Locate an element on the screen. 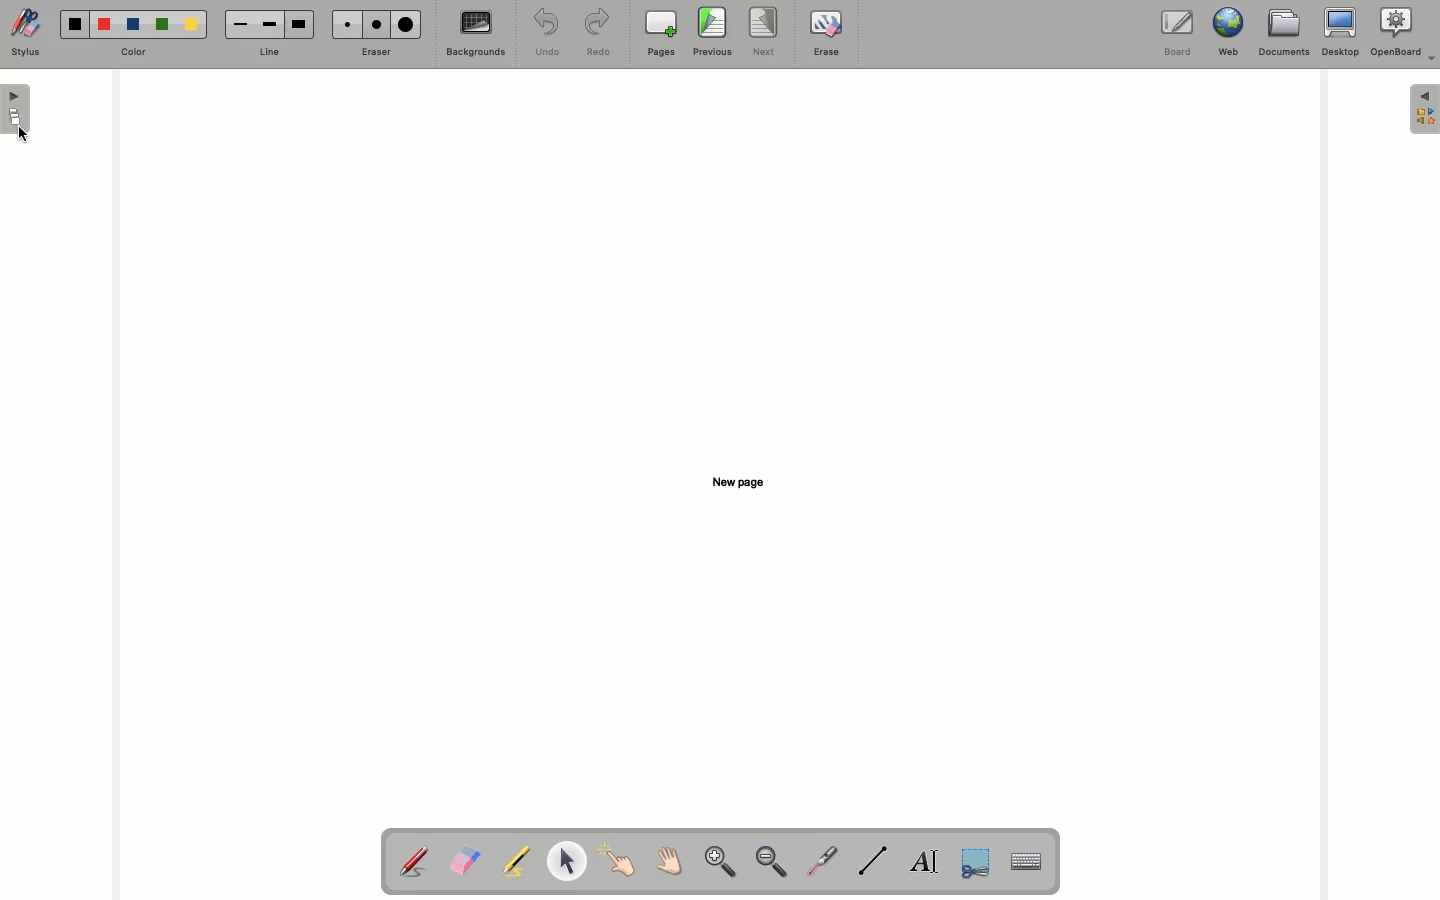 Image resolution: width=1440 pixels, height=900 pixels. Large eraser is located at coordinates (405, 24).